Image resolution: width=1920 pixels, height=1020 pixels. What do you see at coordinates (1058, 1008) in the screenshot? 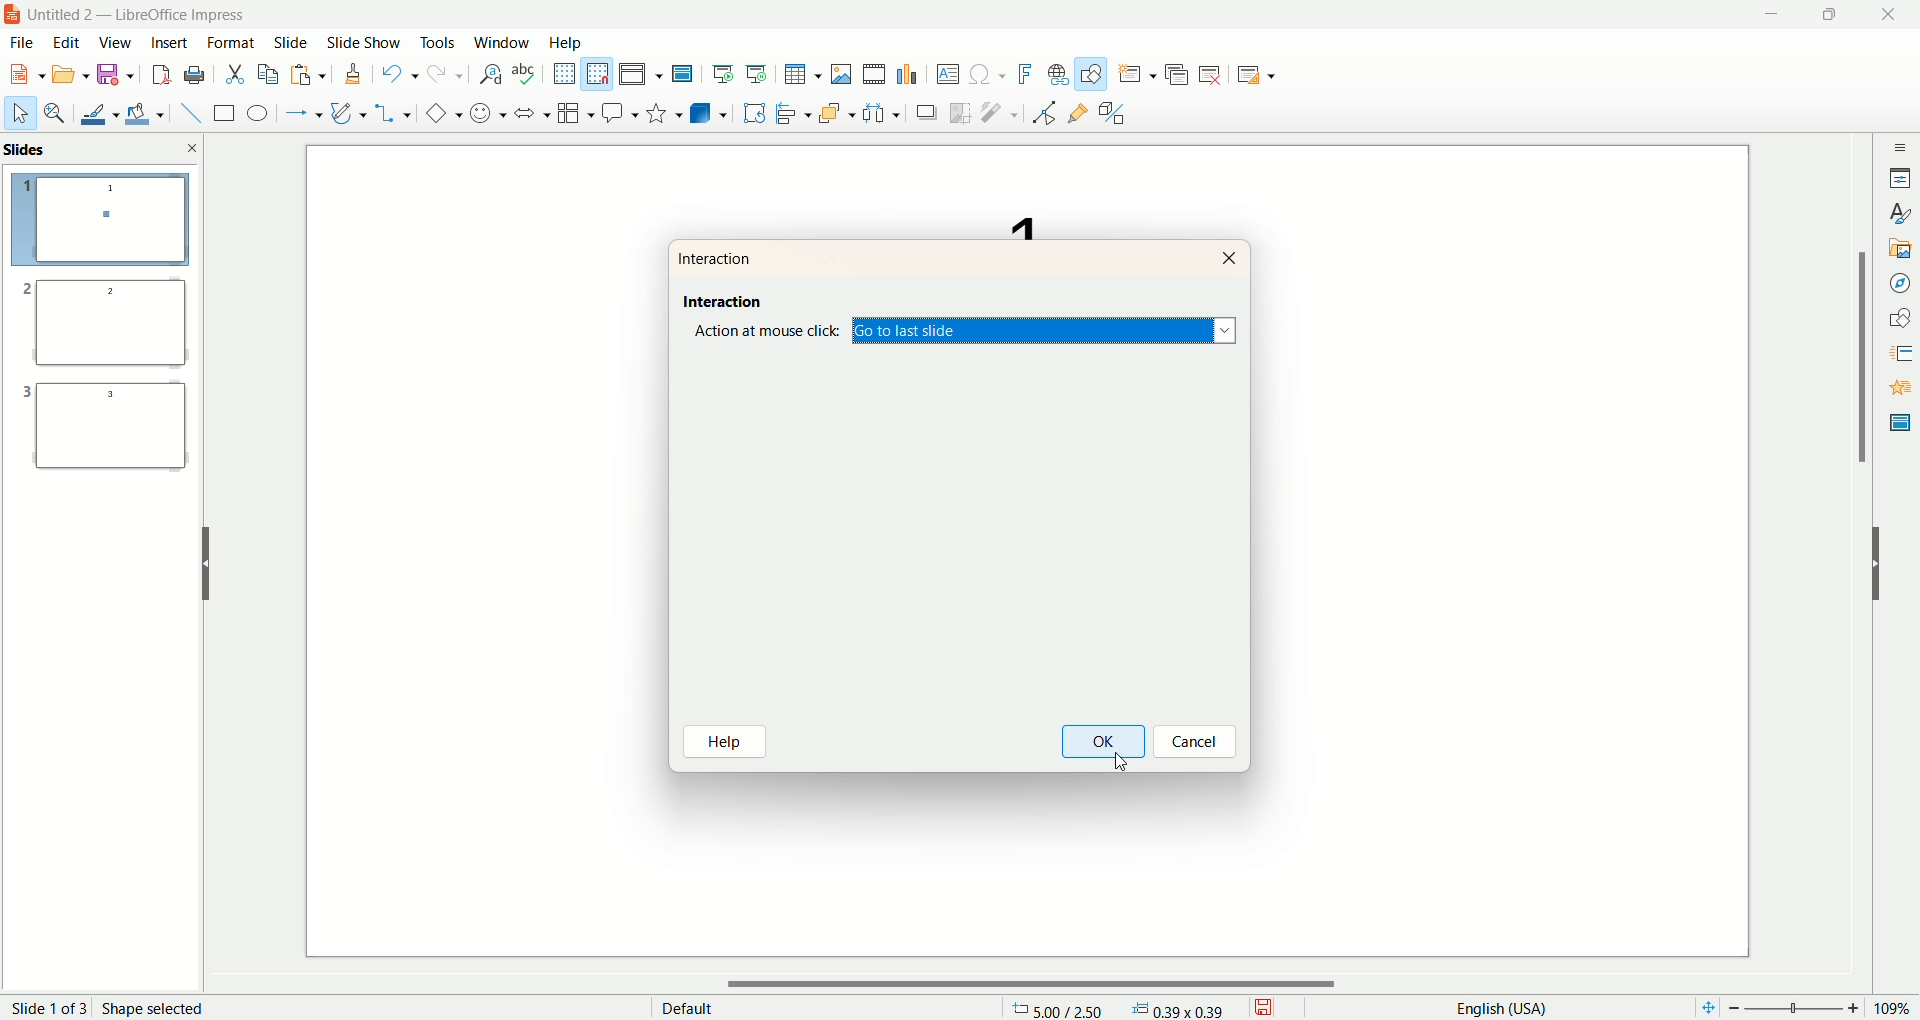
I see `coordinates` at bounding box center [1058, 1008].